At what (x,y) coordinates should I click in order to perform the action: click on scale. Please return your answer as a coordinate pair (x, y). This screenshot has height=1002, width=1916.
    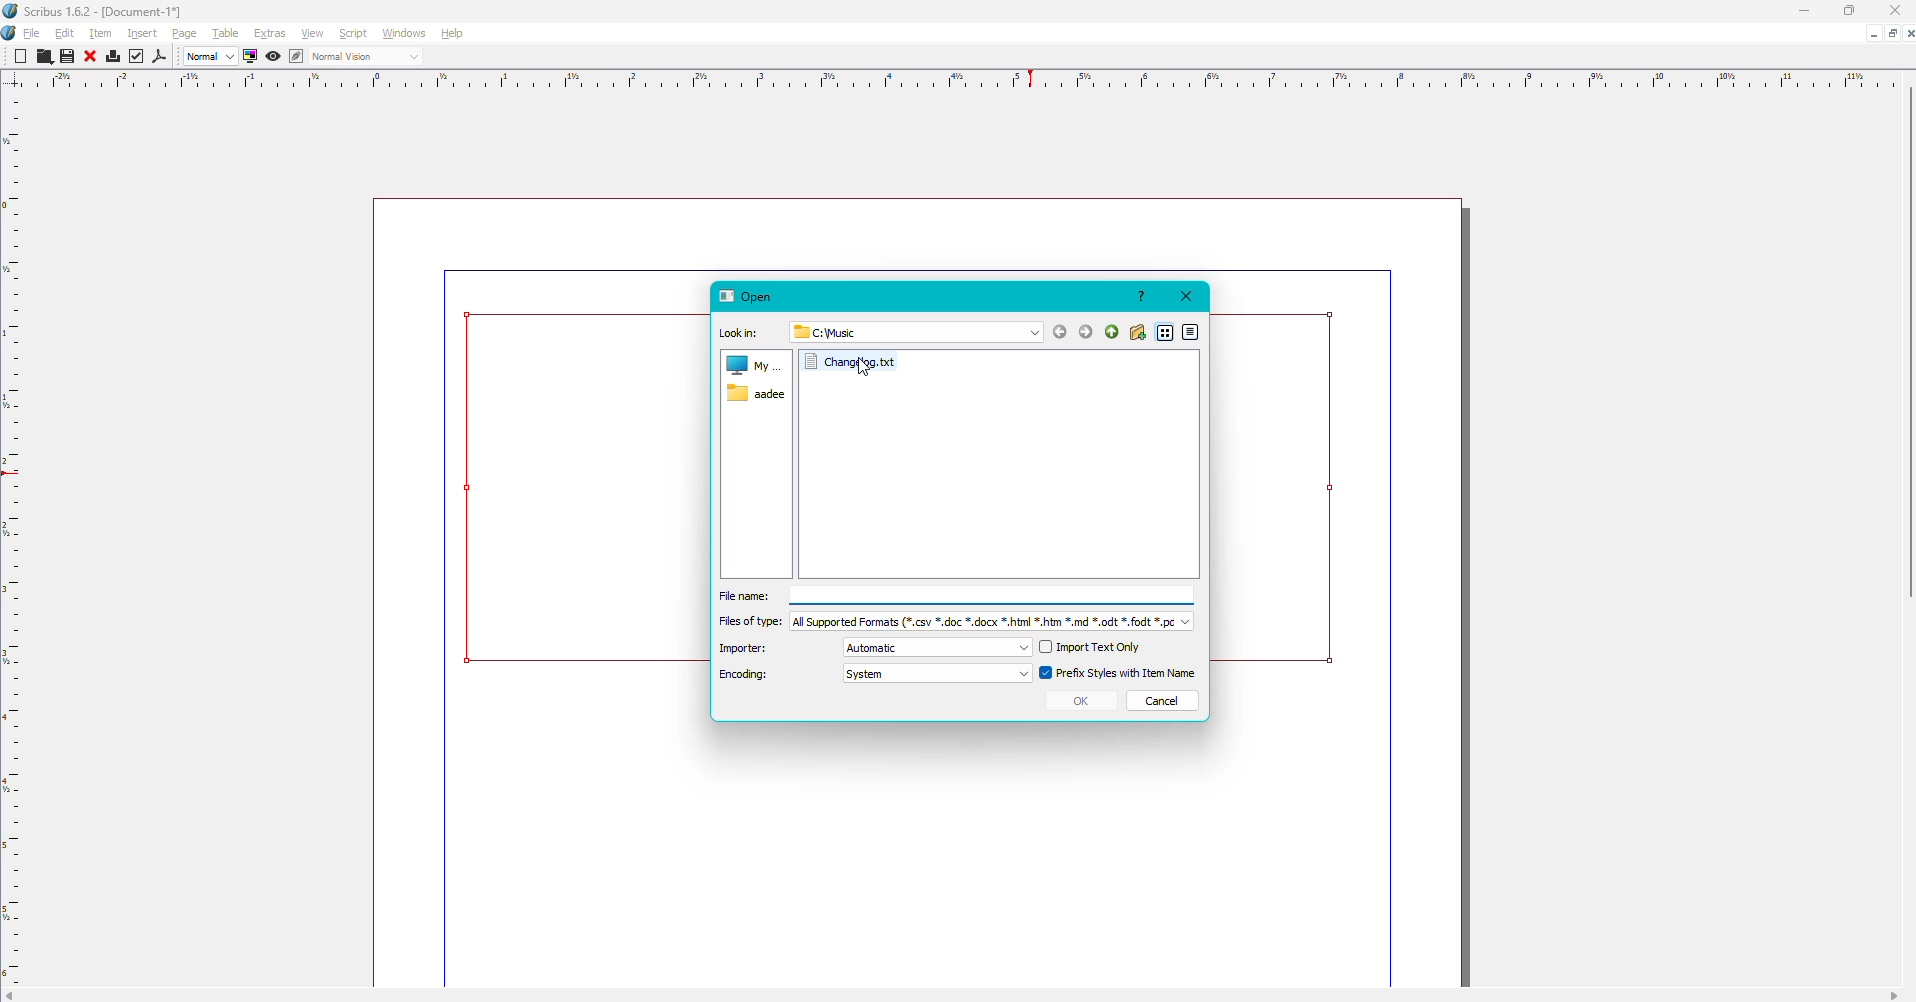
    Looking at the image, I should click on (966, 79).